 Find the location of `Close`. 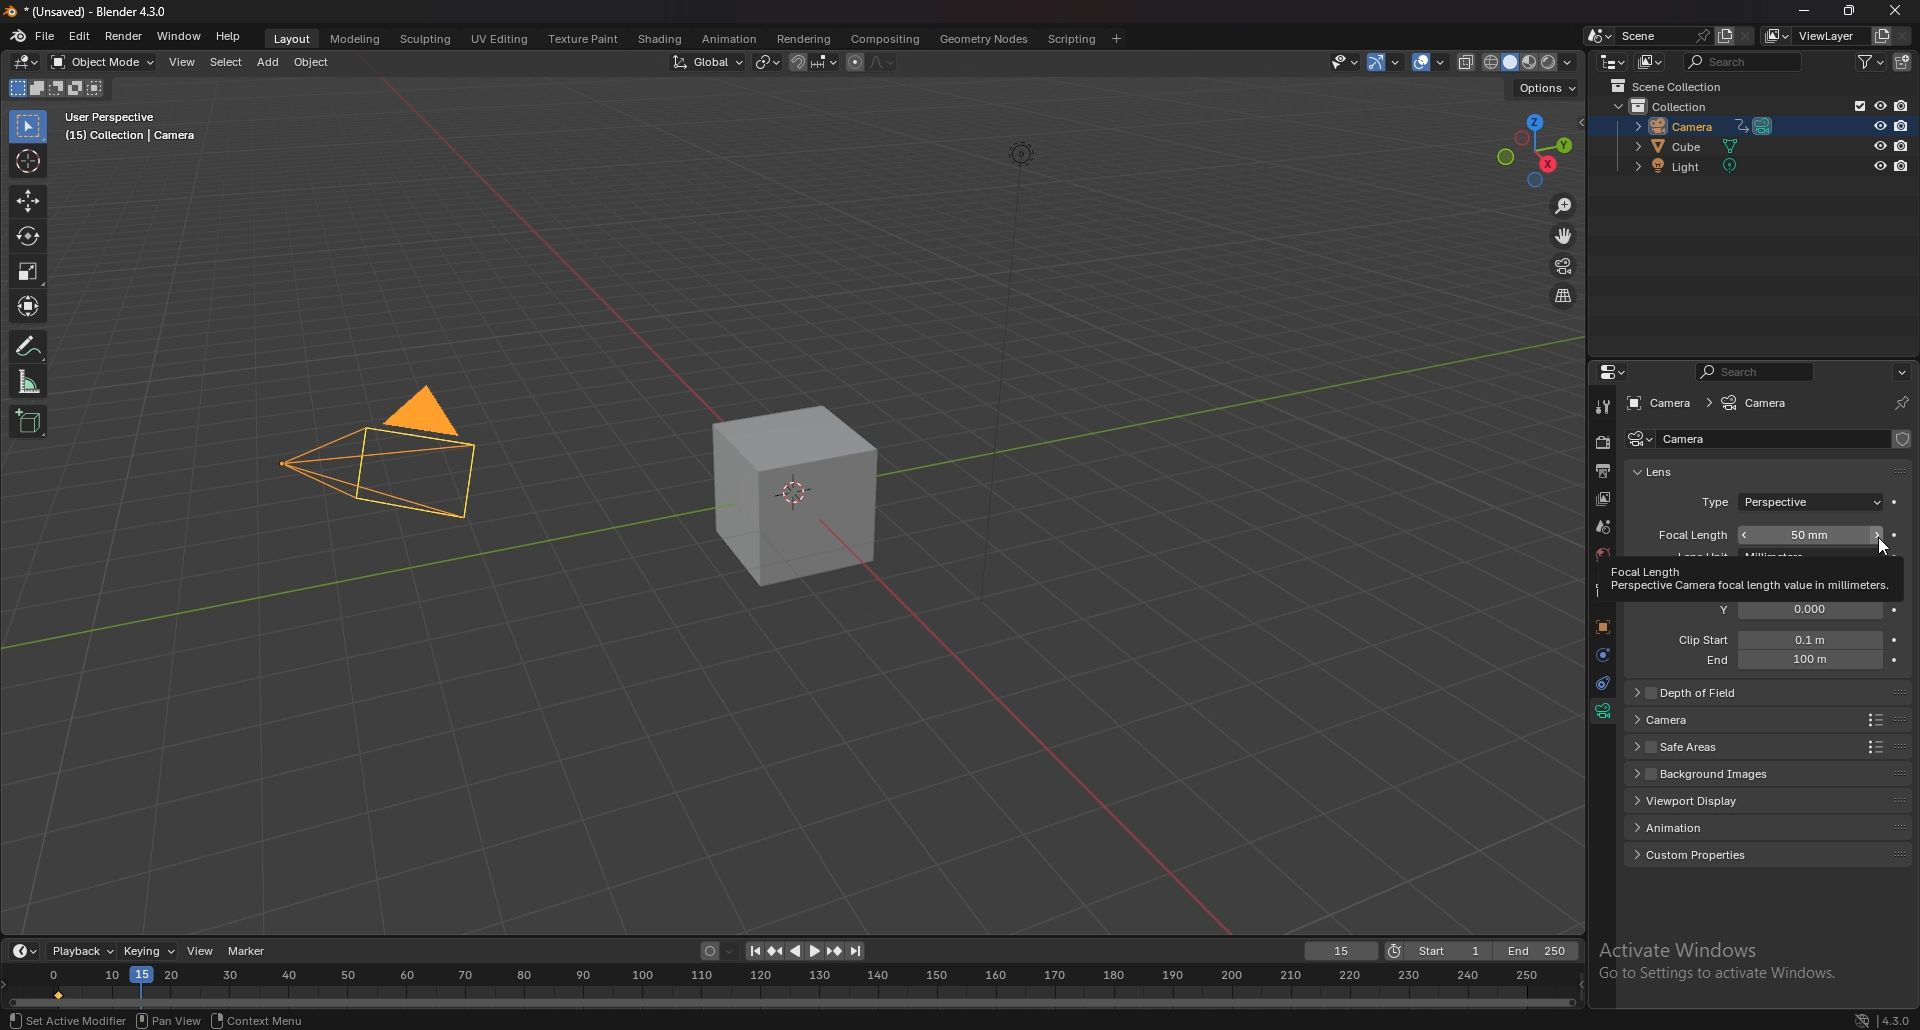

Close is located at coordinates (1892, 11).